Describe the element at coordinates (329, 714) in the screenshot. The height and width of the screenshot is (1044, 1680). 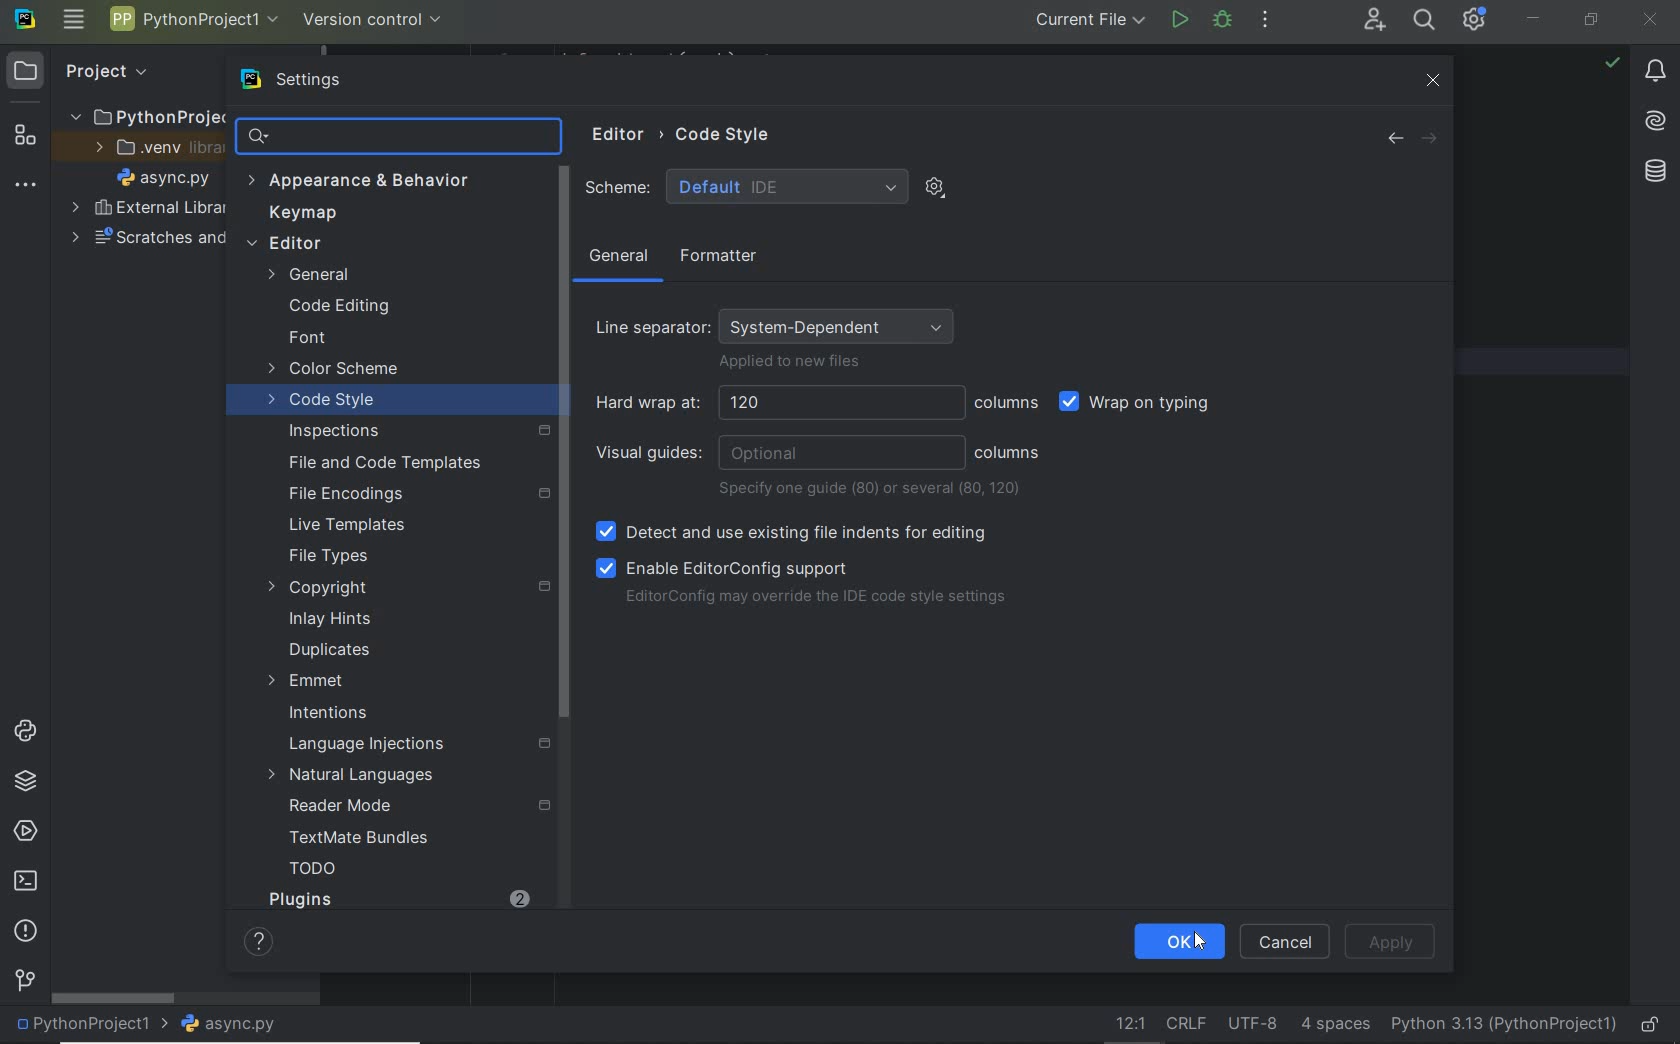
I see `Intentions` at that location.